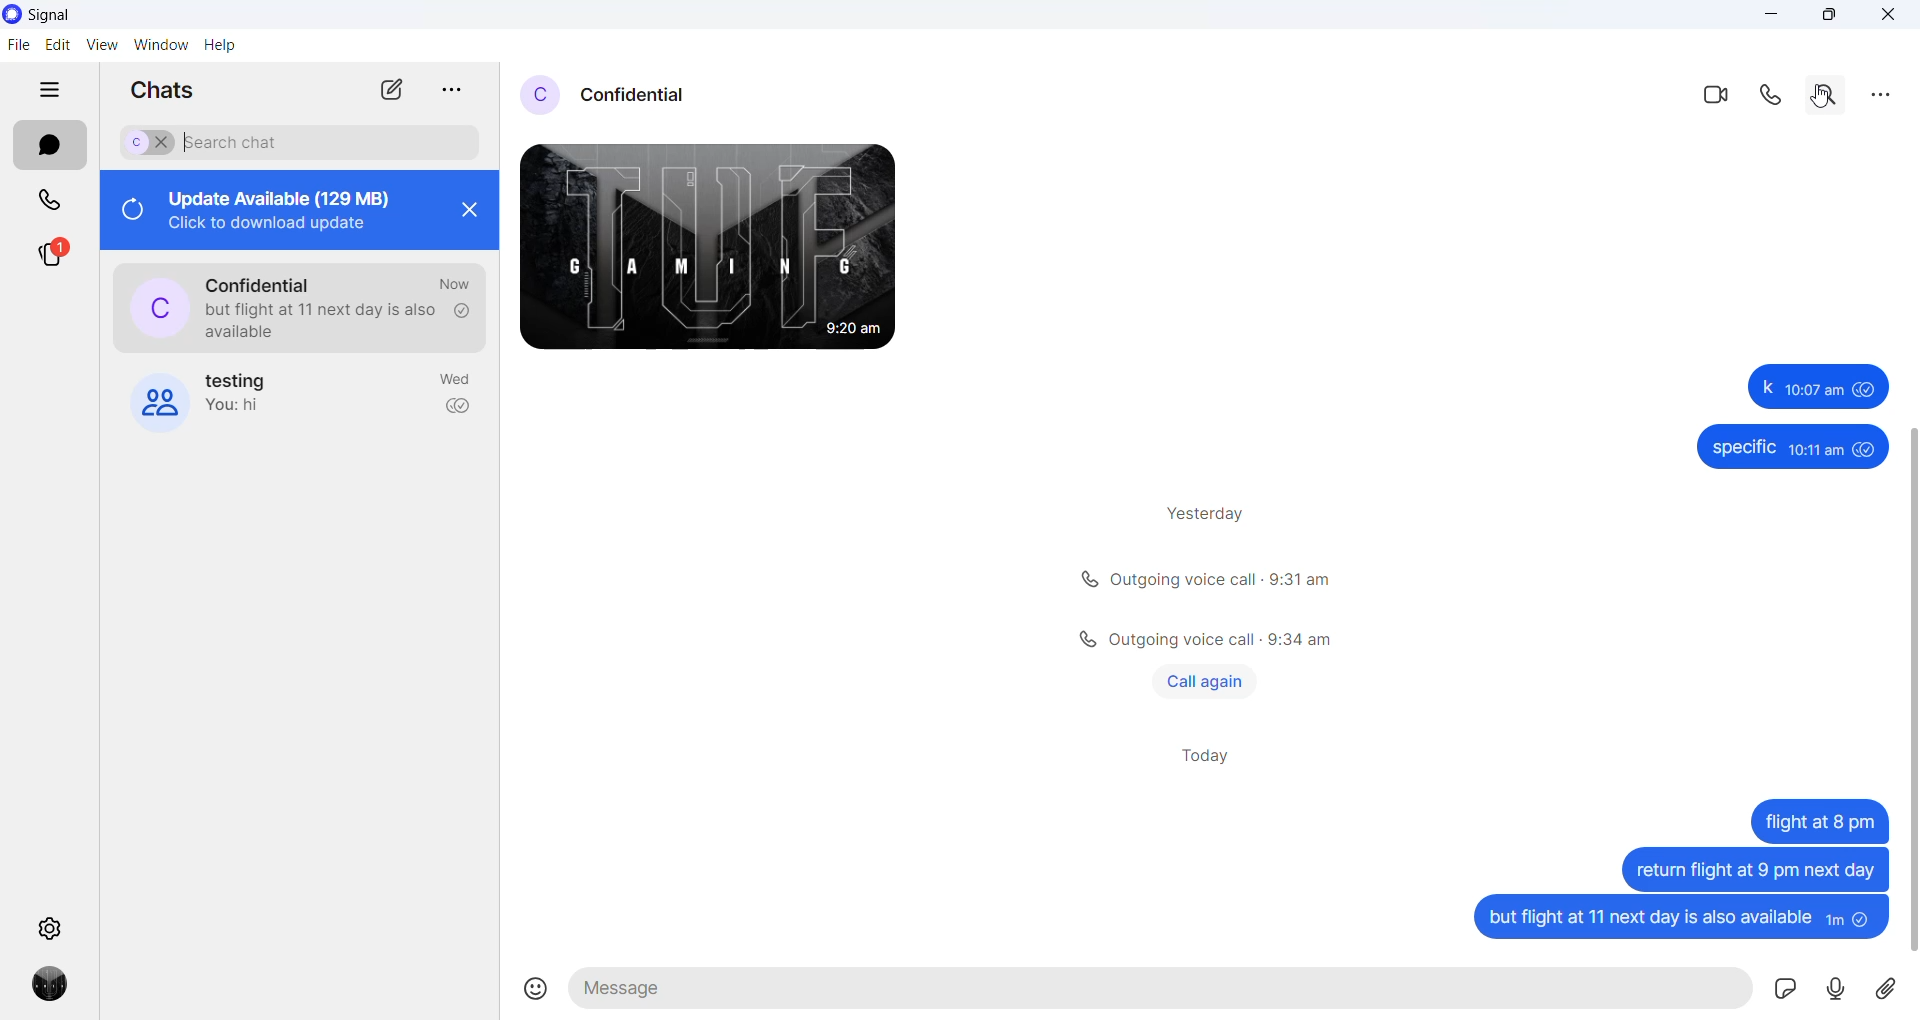 The width and height of the screenshot is (1920, 1020). What do you see at coordinates (1209, 761) in the screenshot?
I see `today heading` at bounding box center [1209, 761].